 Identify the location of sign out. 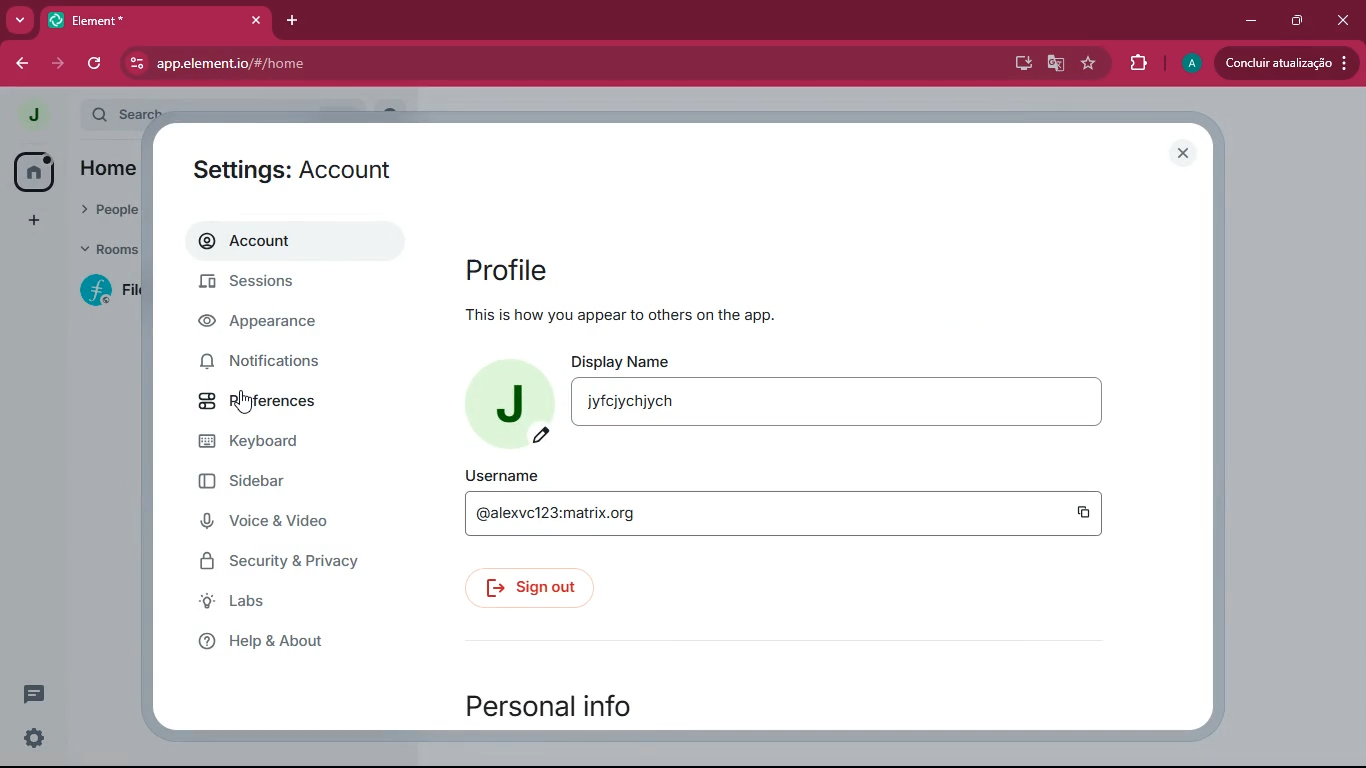
(529, 588).